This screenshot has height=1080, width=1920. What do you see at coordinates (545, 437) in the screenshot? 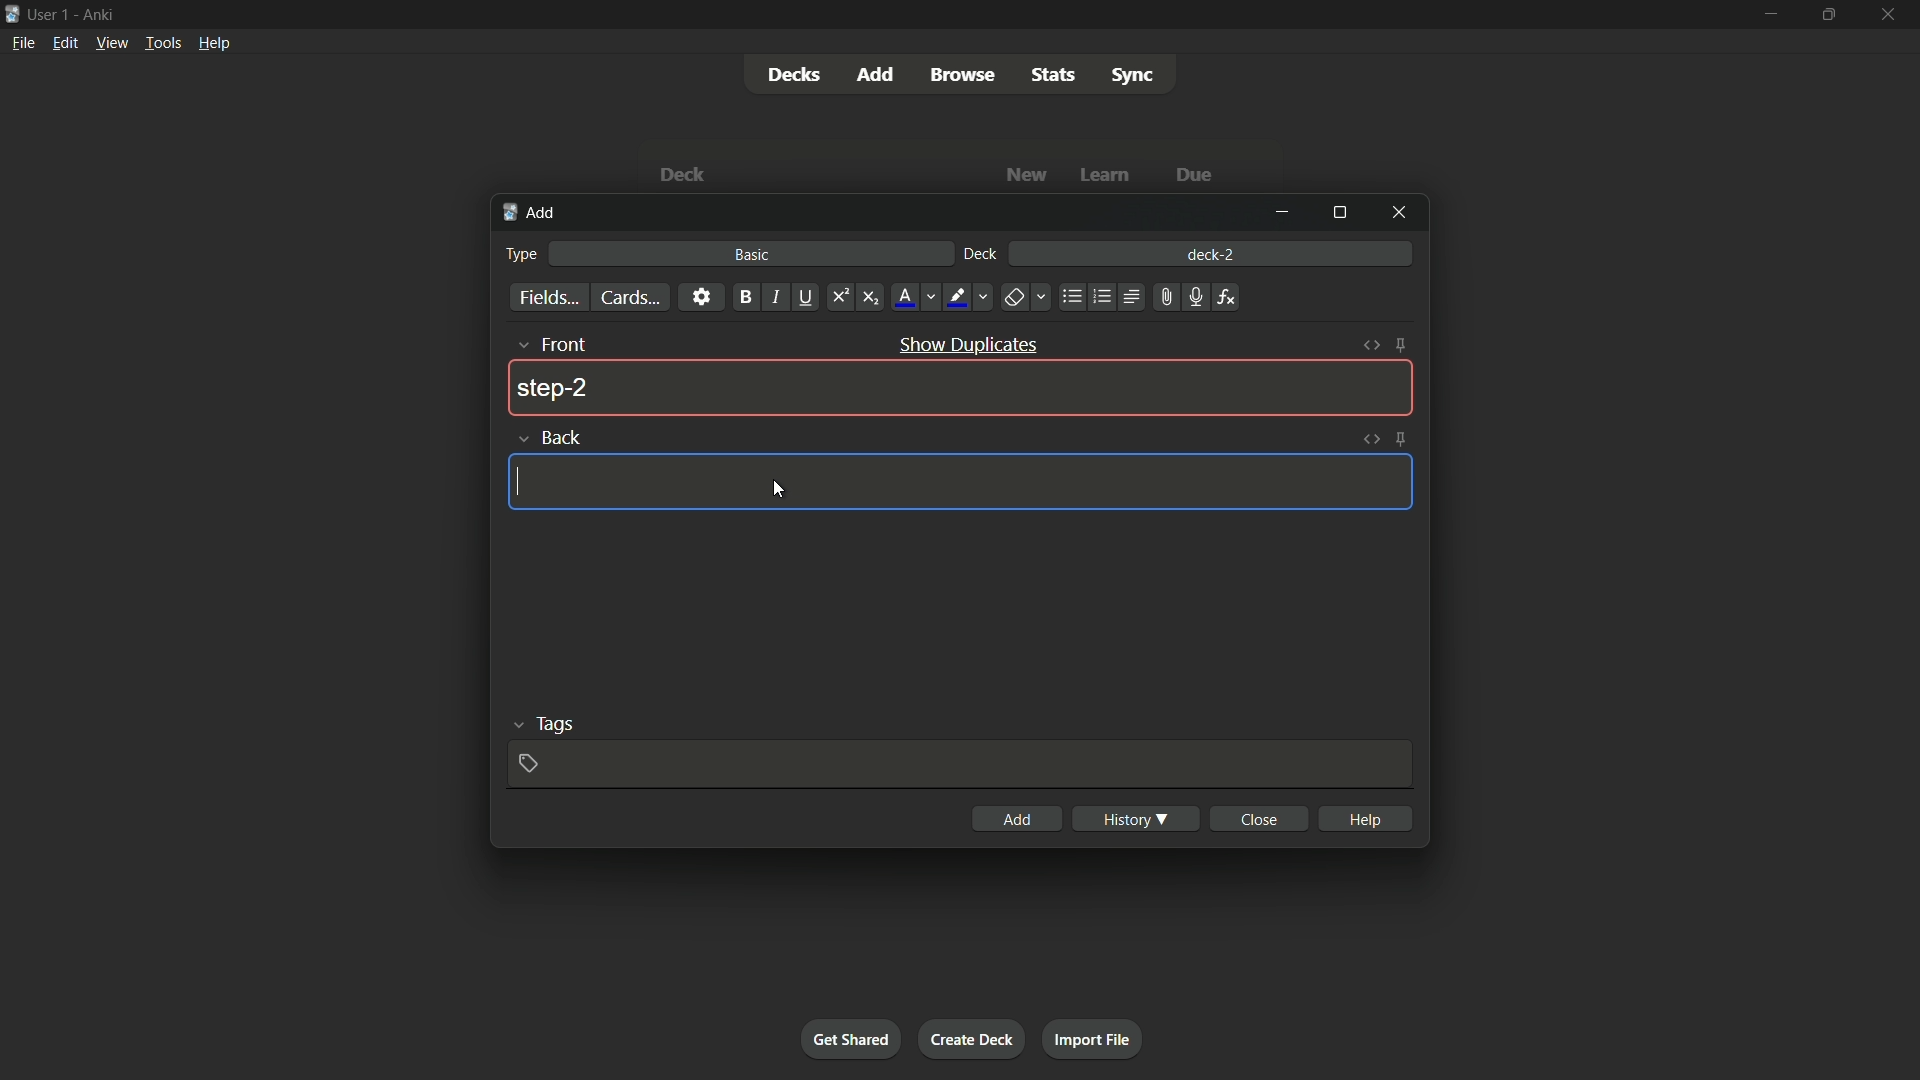
I see `back` at bounding box center [545, 437].